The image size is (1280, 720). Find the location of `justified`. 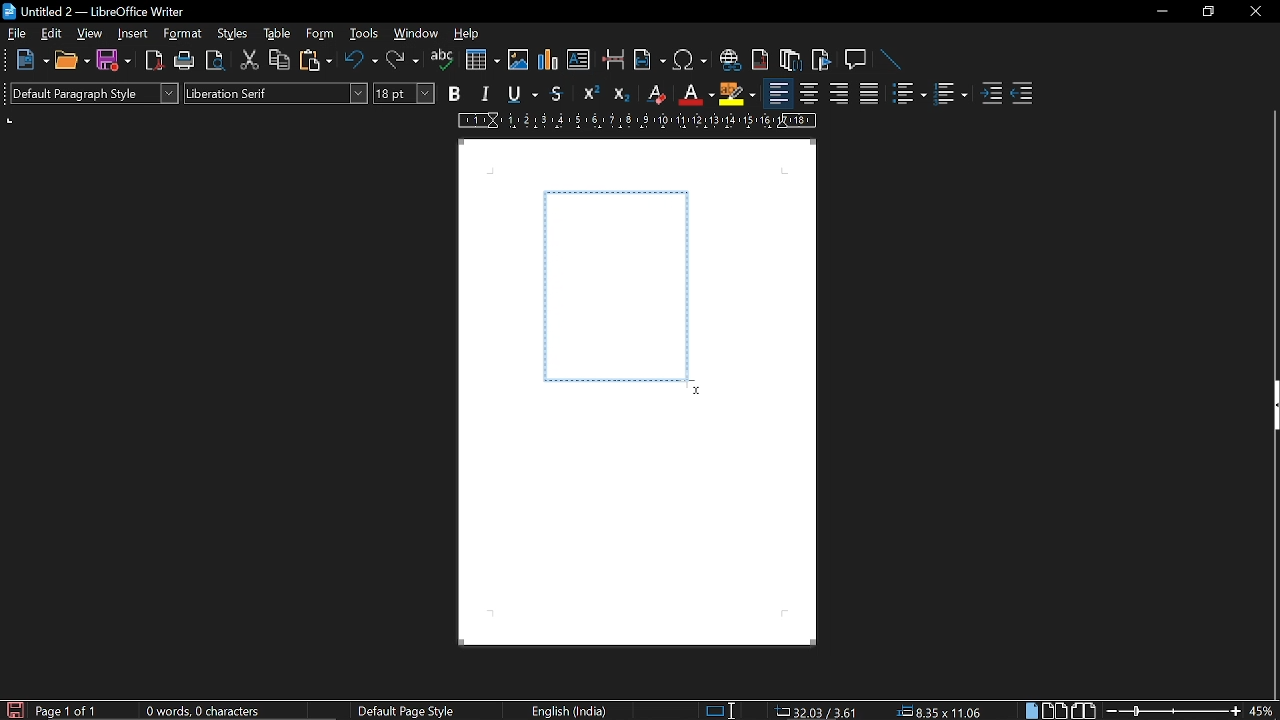

justified is located at coordinates (869, 96).